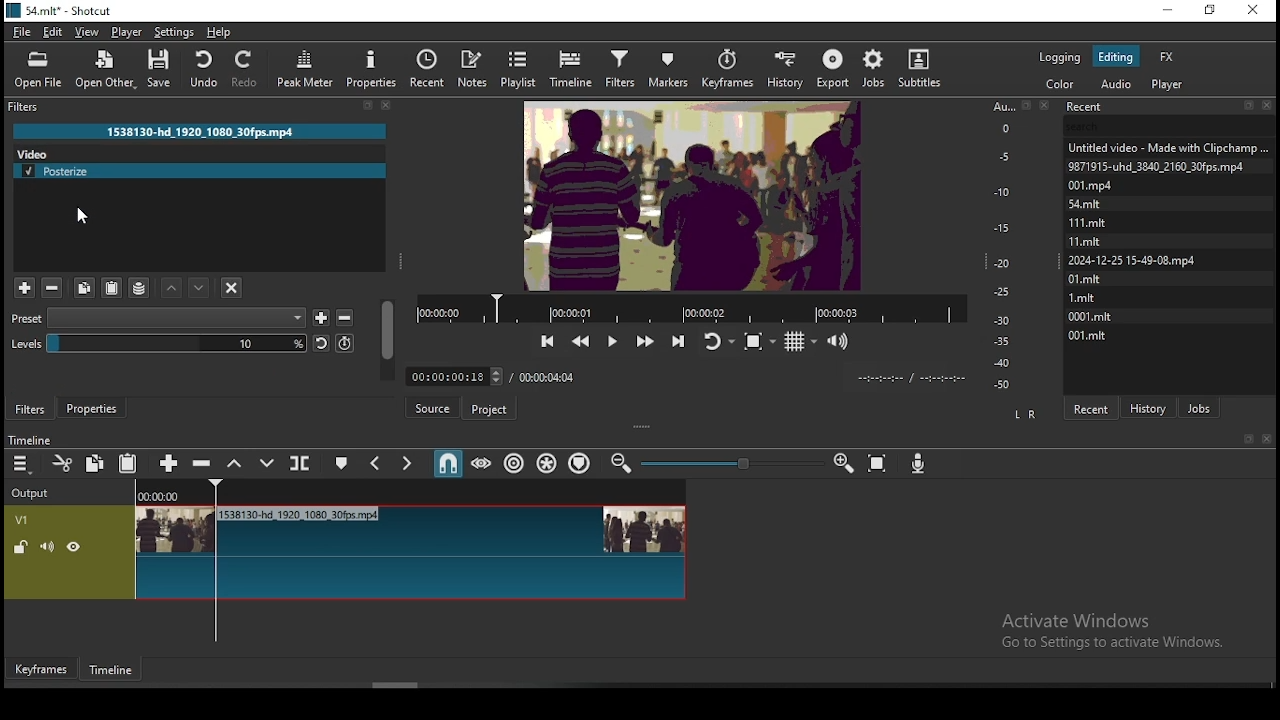  Describe the element at coordinates (621, 464) in the screenshot. I see `zoom timeline in` at that location.